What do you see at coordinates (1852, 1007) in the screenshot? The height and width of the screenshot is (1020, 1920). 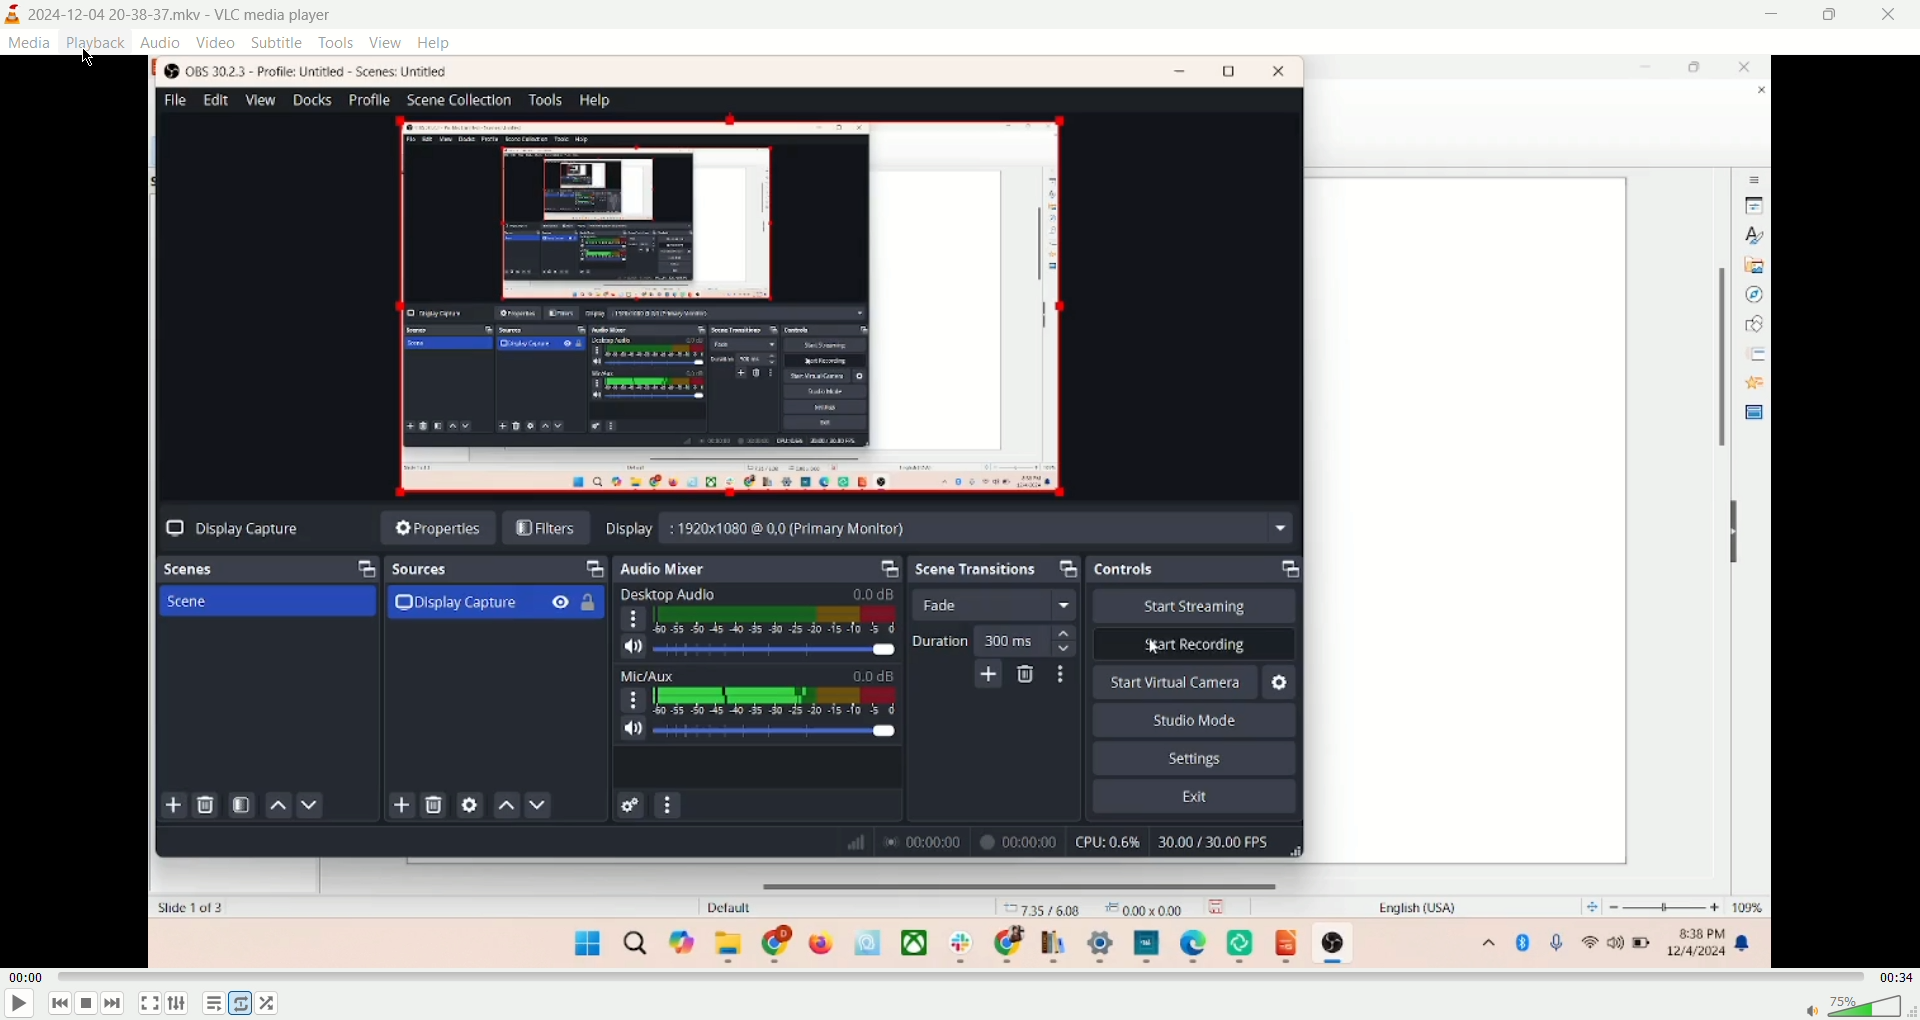 I see `volume bar` at bounding box center [1852, 1007].